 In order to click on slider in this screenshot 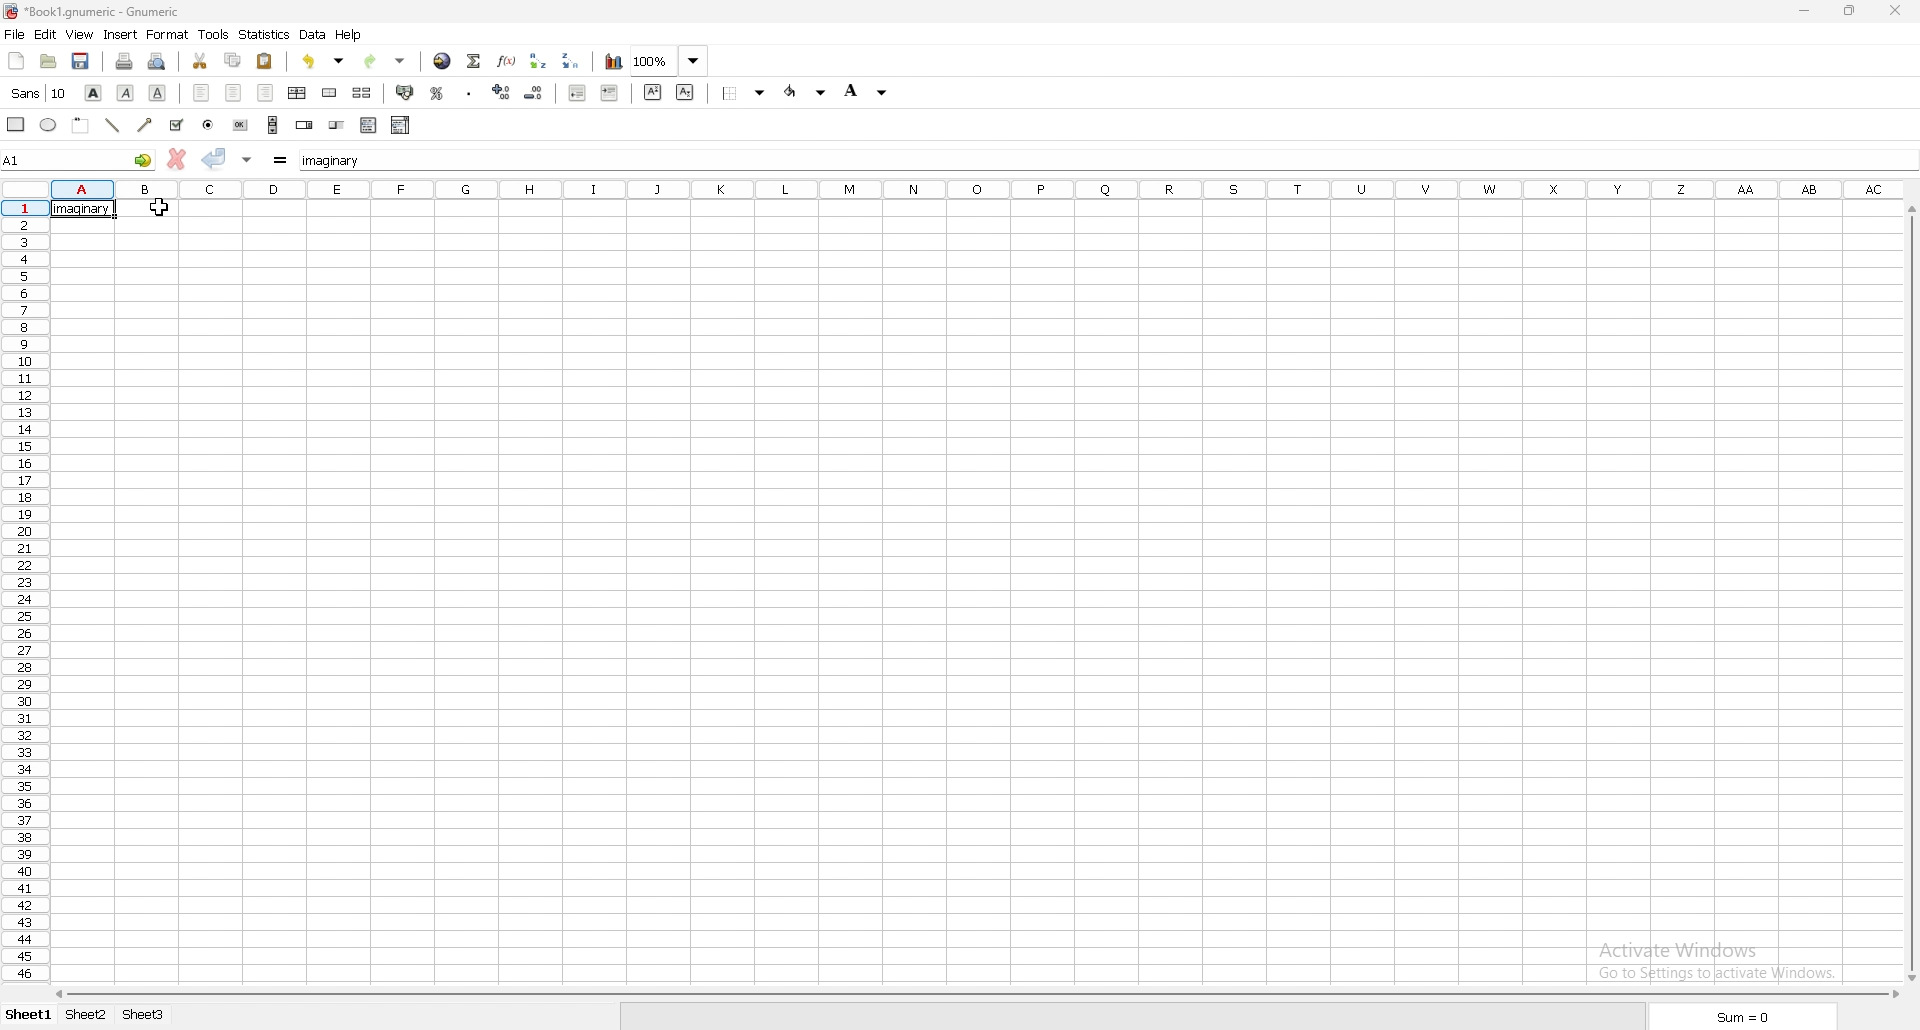, I will do `click(338, 125)`.